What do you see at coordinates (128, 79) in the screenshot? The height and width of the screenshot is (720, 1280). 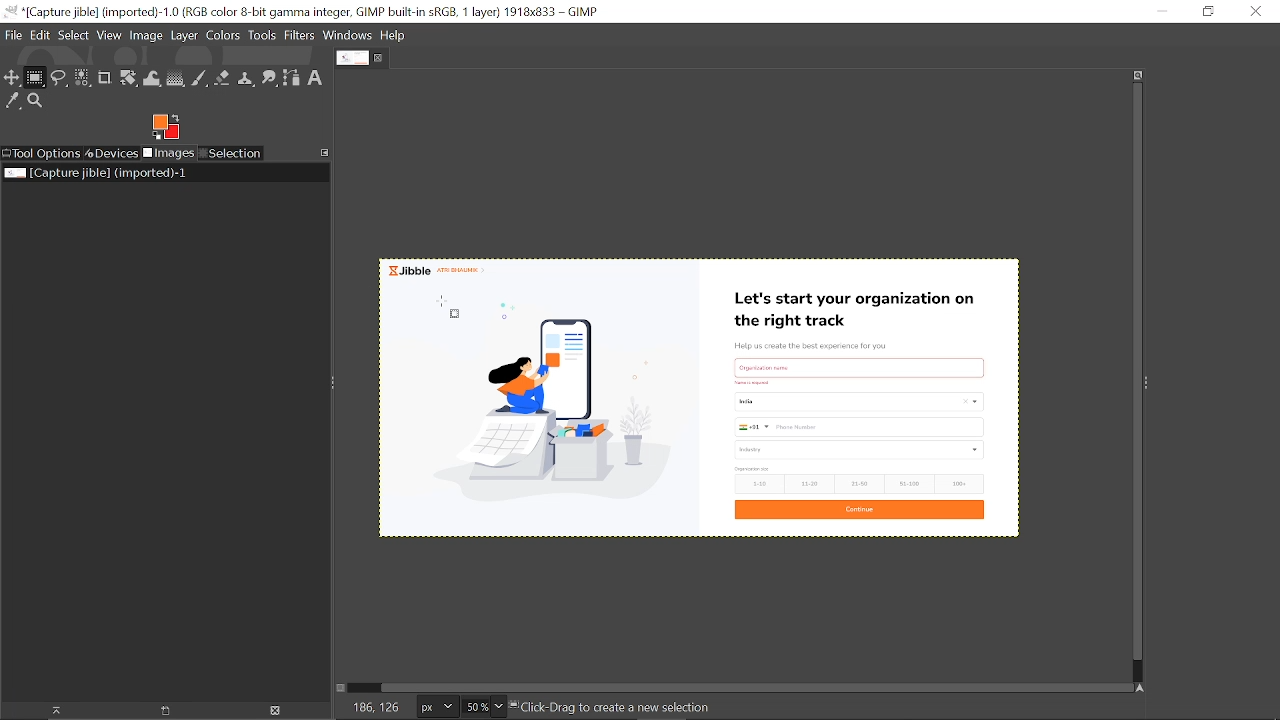 I see `Rotate tool` at bounding box center [128, 79].